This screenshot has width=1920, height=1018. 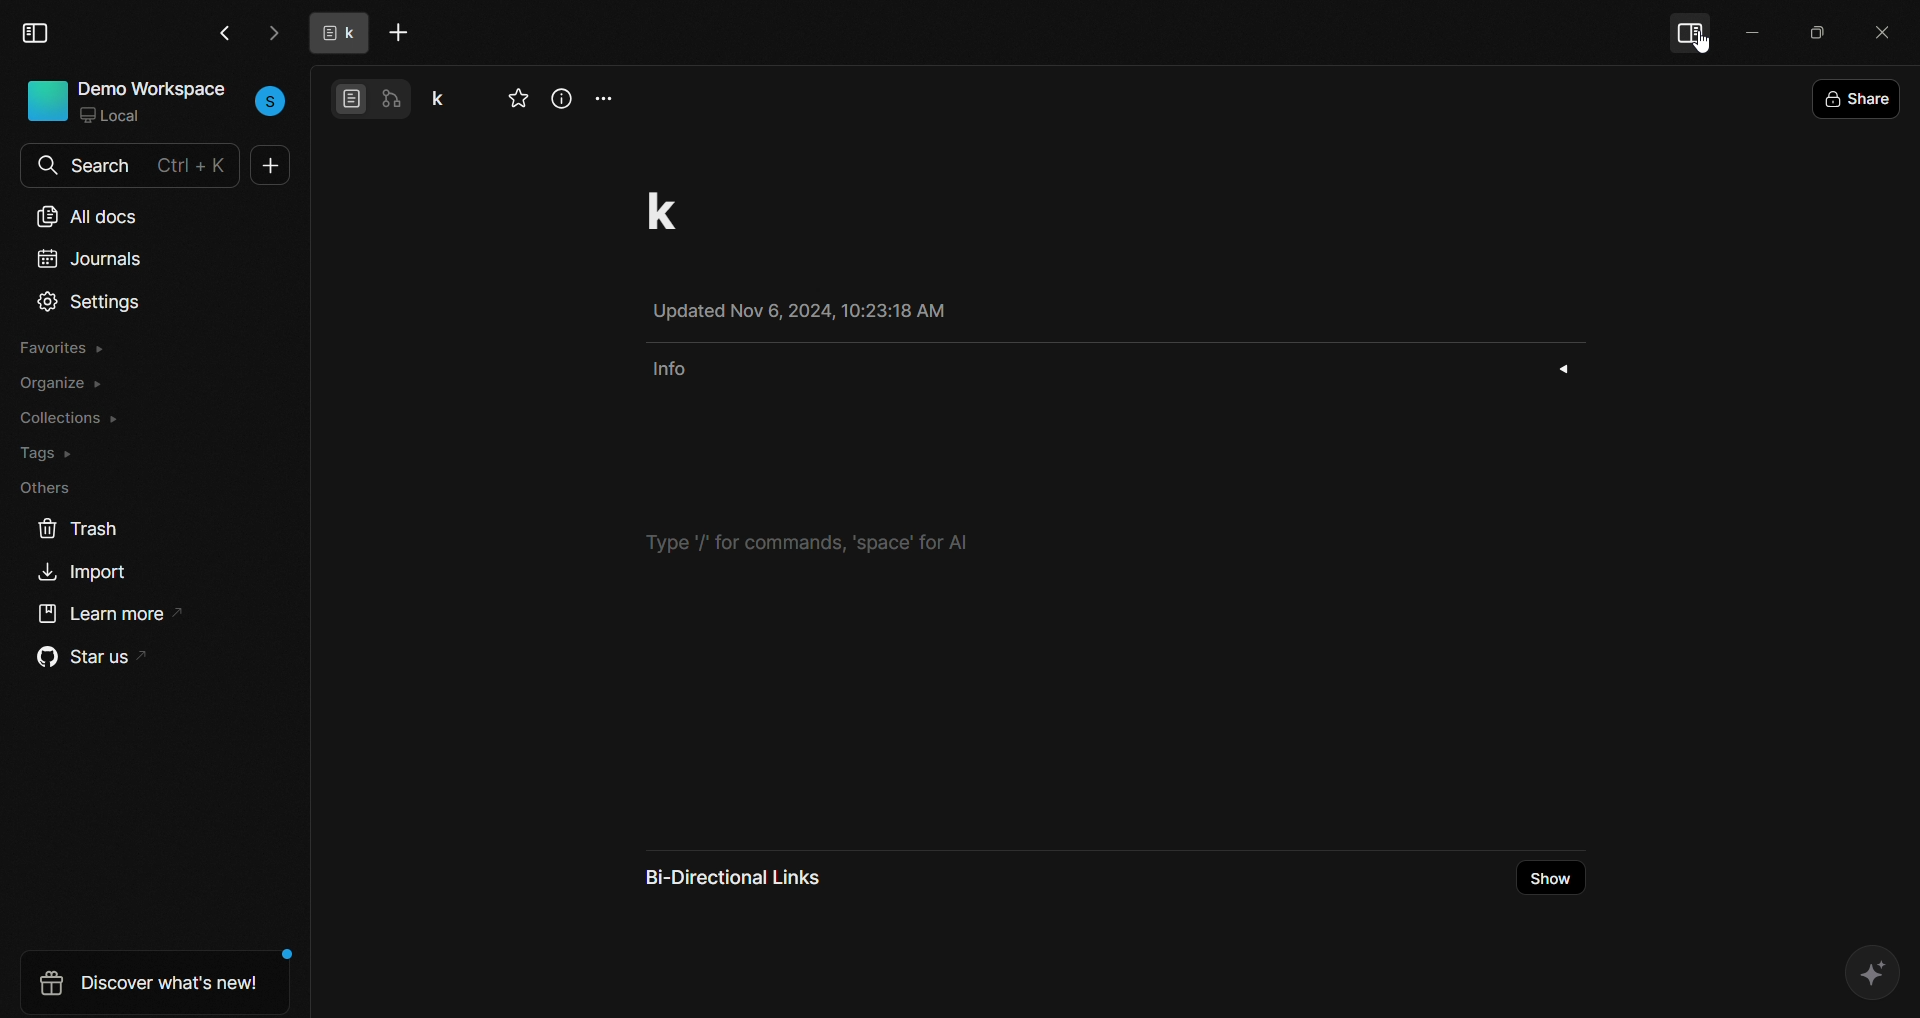 I want to click on learn more, so click(x=104, y=620).